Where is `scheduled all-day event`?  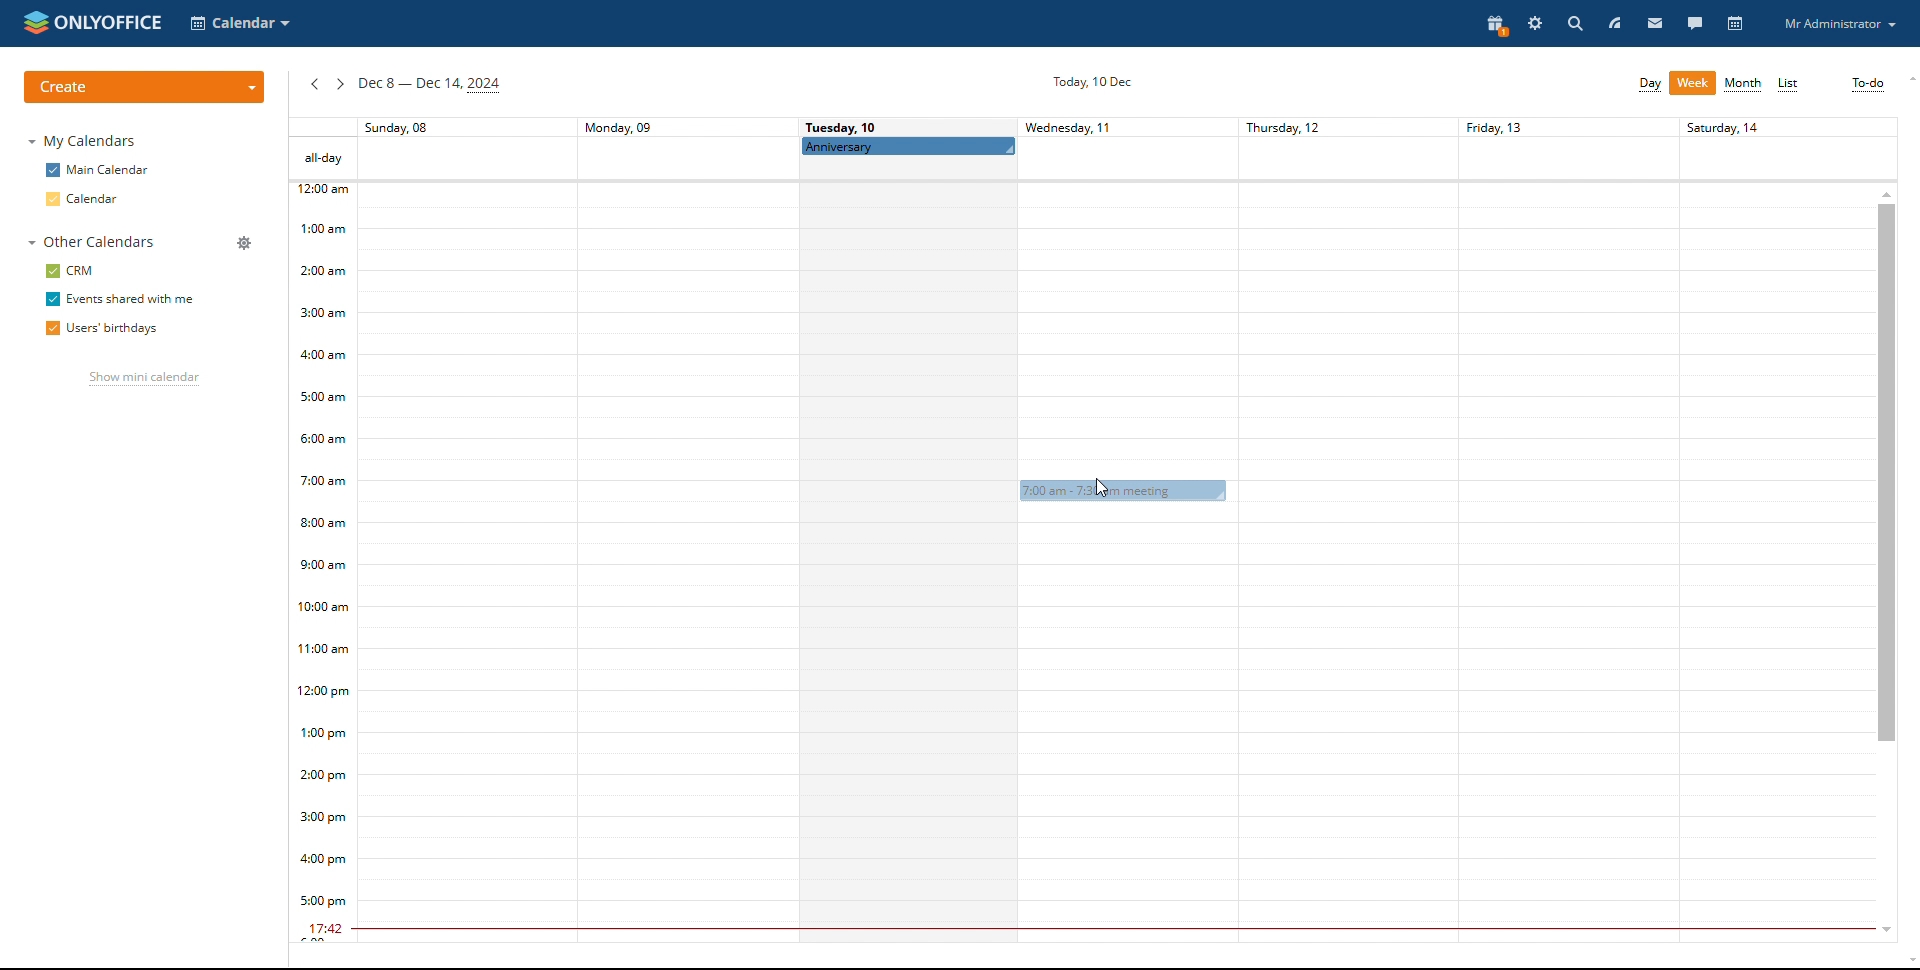 scheduled all-day event is located at coordinates (909, 146).